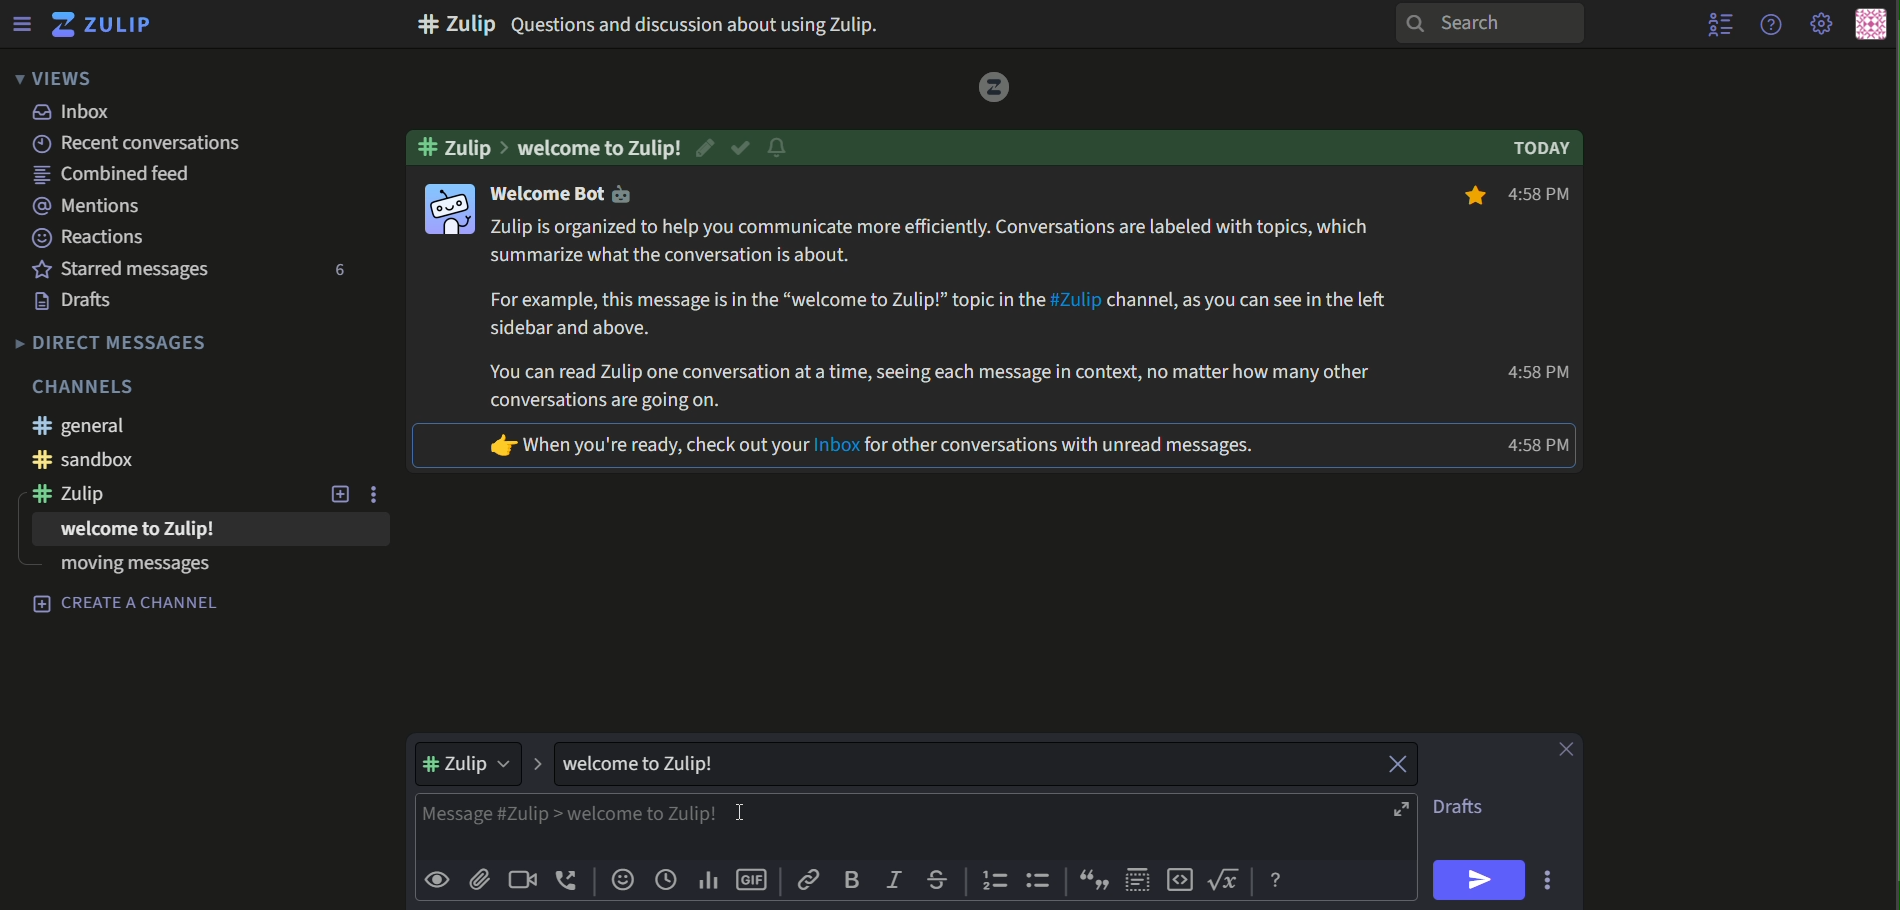 The width and height of the screenshot is (1900, 910). What do you see at coordinates (1470, 198) in the screenshot?
I see `bookmark` at bounding box center [1470, 198].